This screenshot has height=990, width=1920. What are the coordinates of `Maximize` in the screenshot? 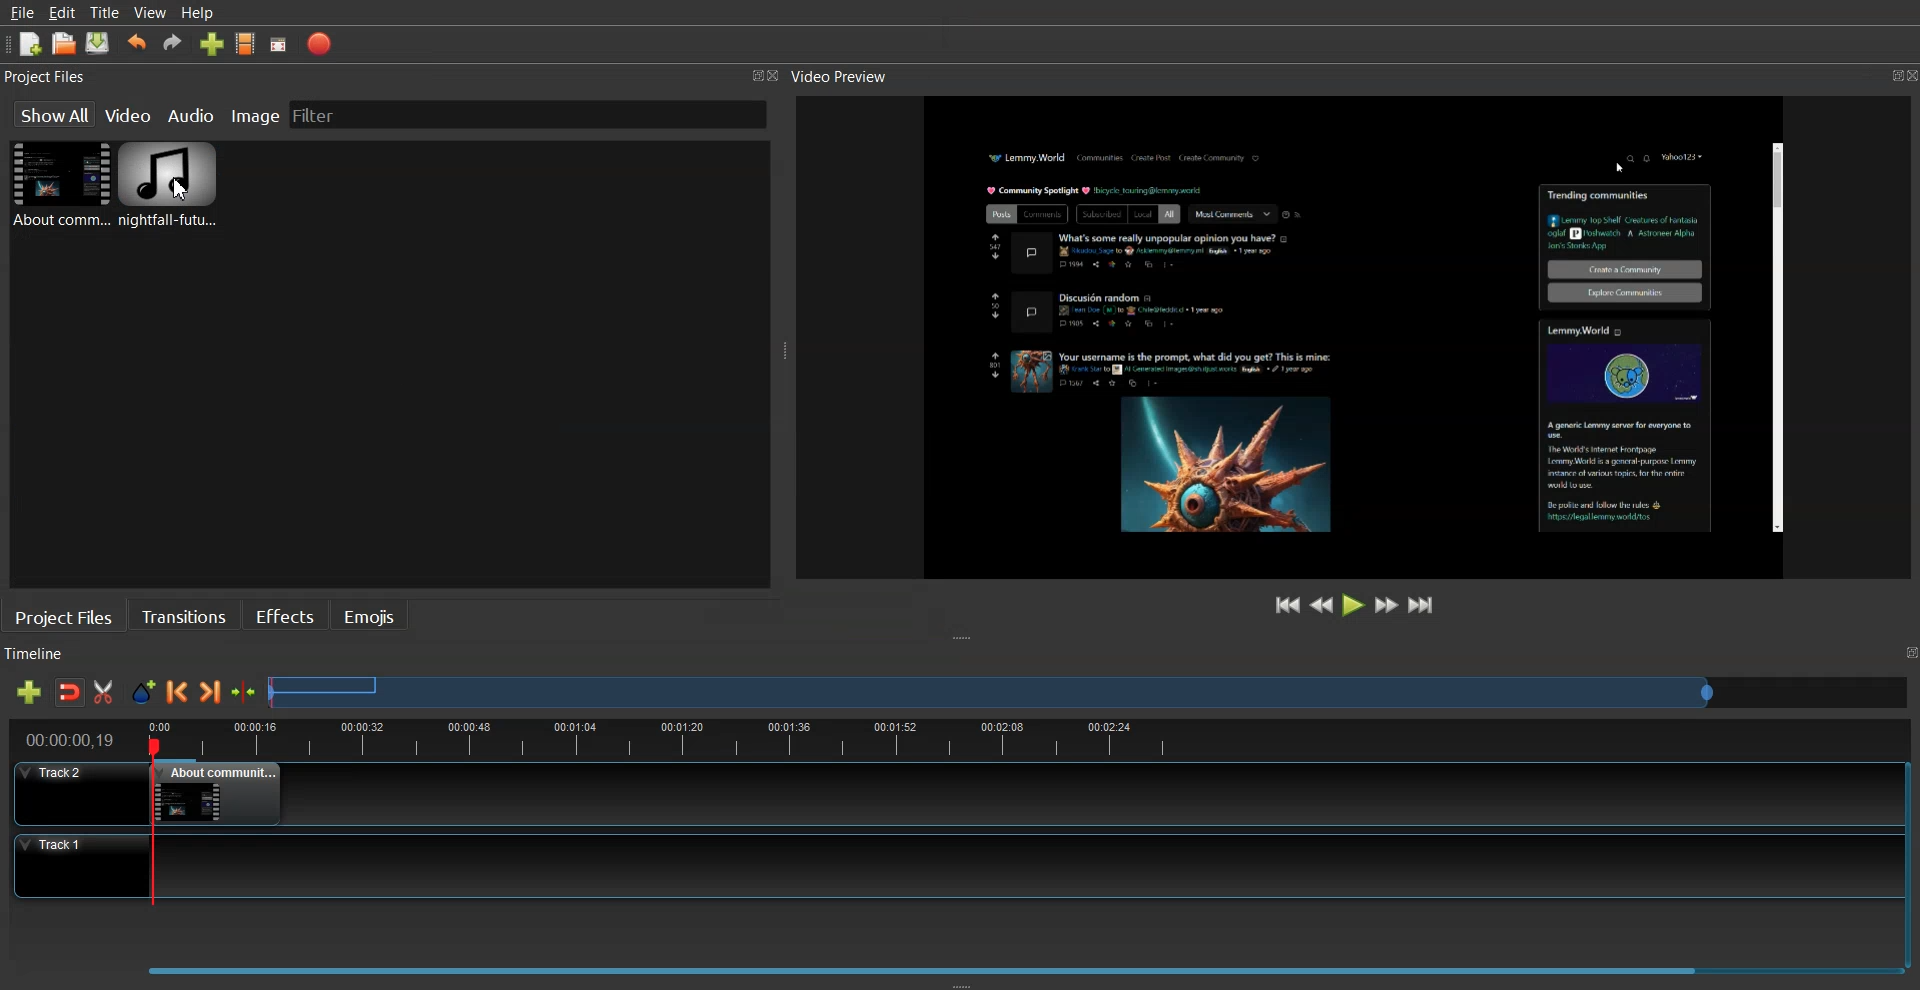 It's located at (1883, 72).